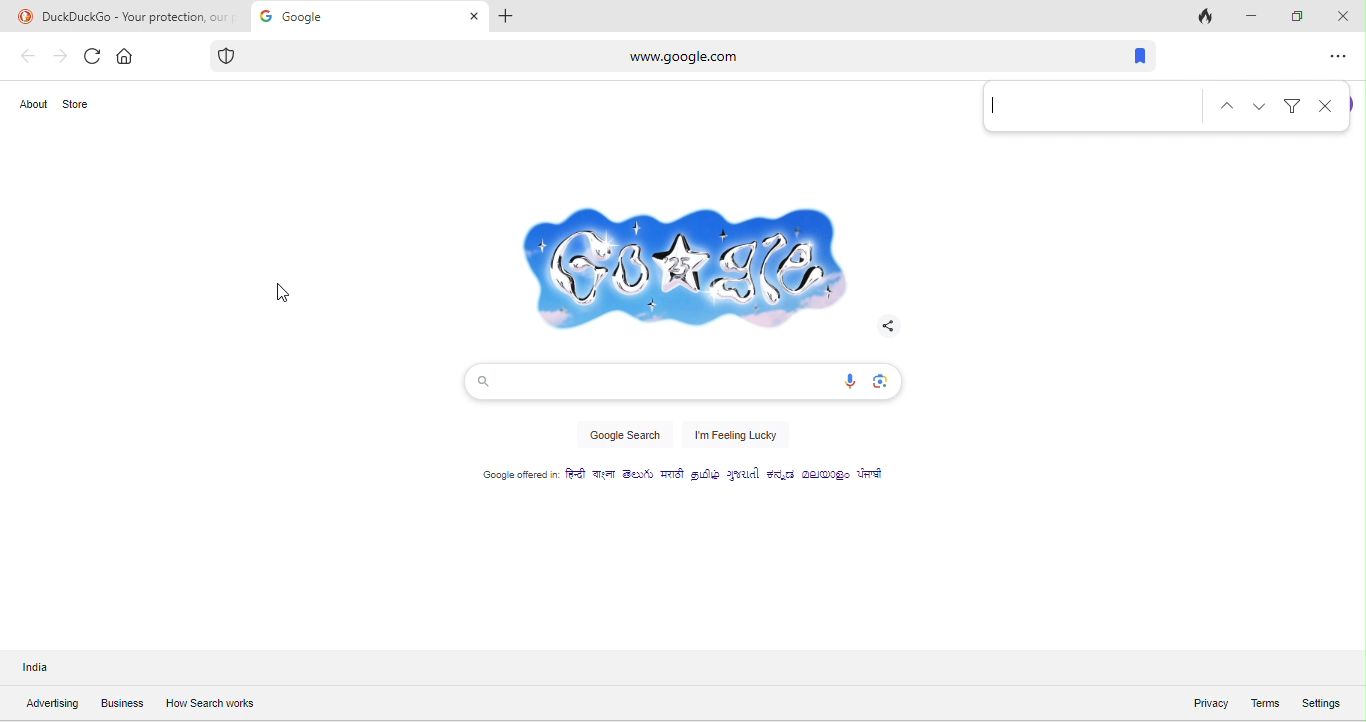 The width and height of the screenshot is (1366, 722). Describe the element at coordinates (368, 16) in the screenshot. I see `google` at that location.